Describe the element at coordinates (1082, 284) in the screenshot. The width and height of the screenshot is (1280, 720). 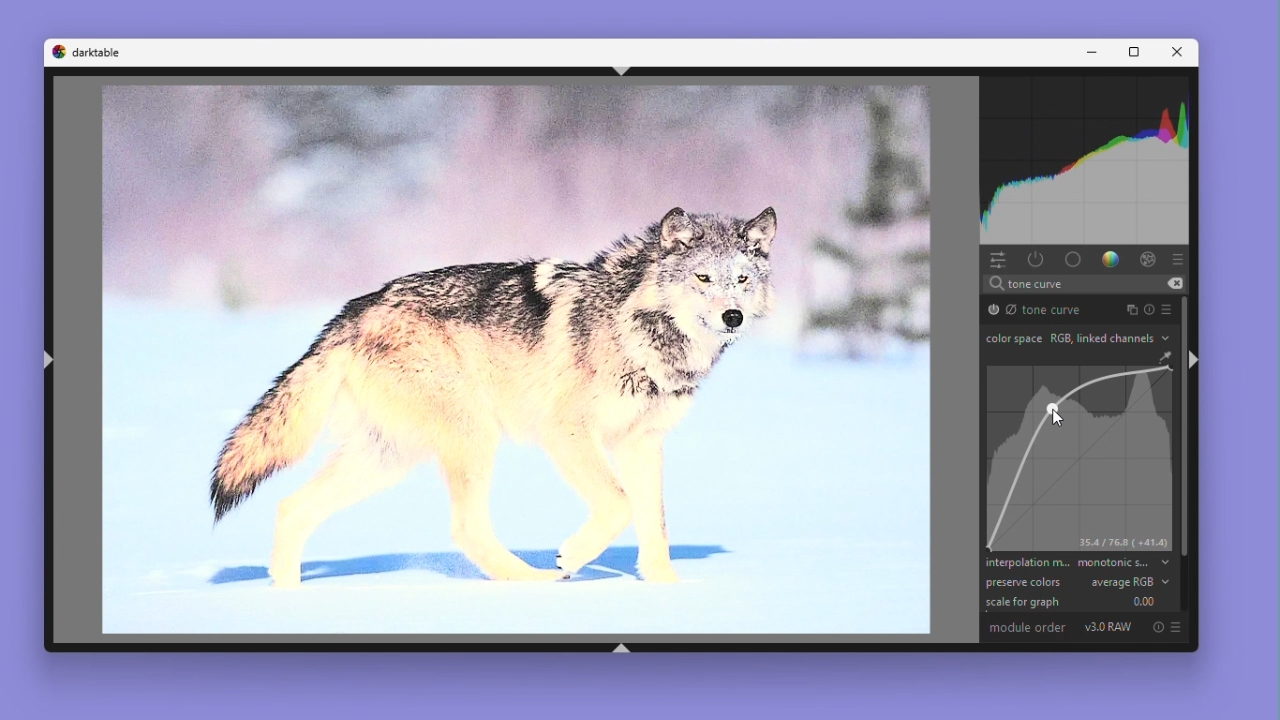
I see `search text "tone curve"` at that location.